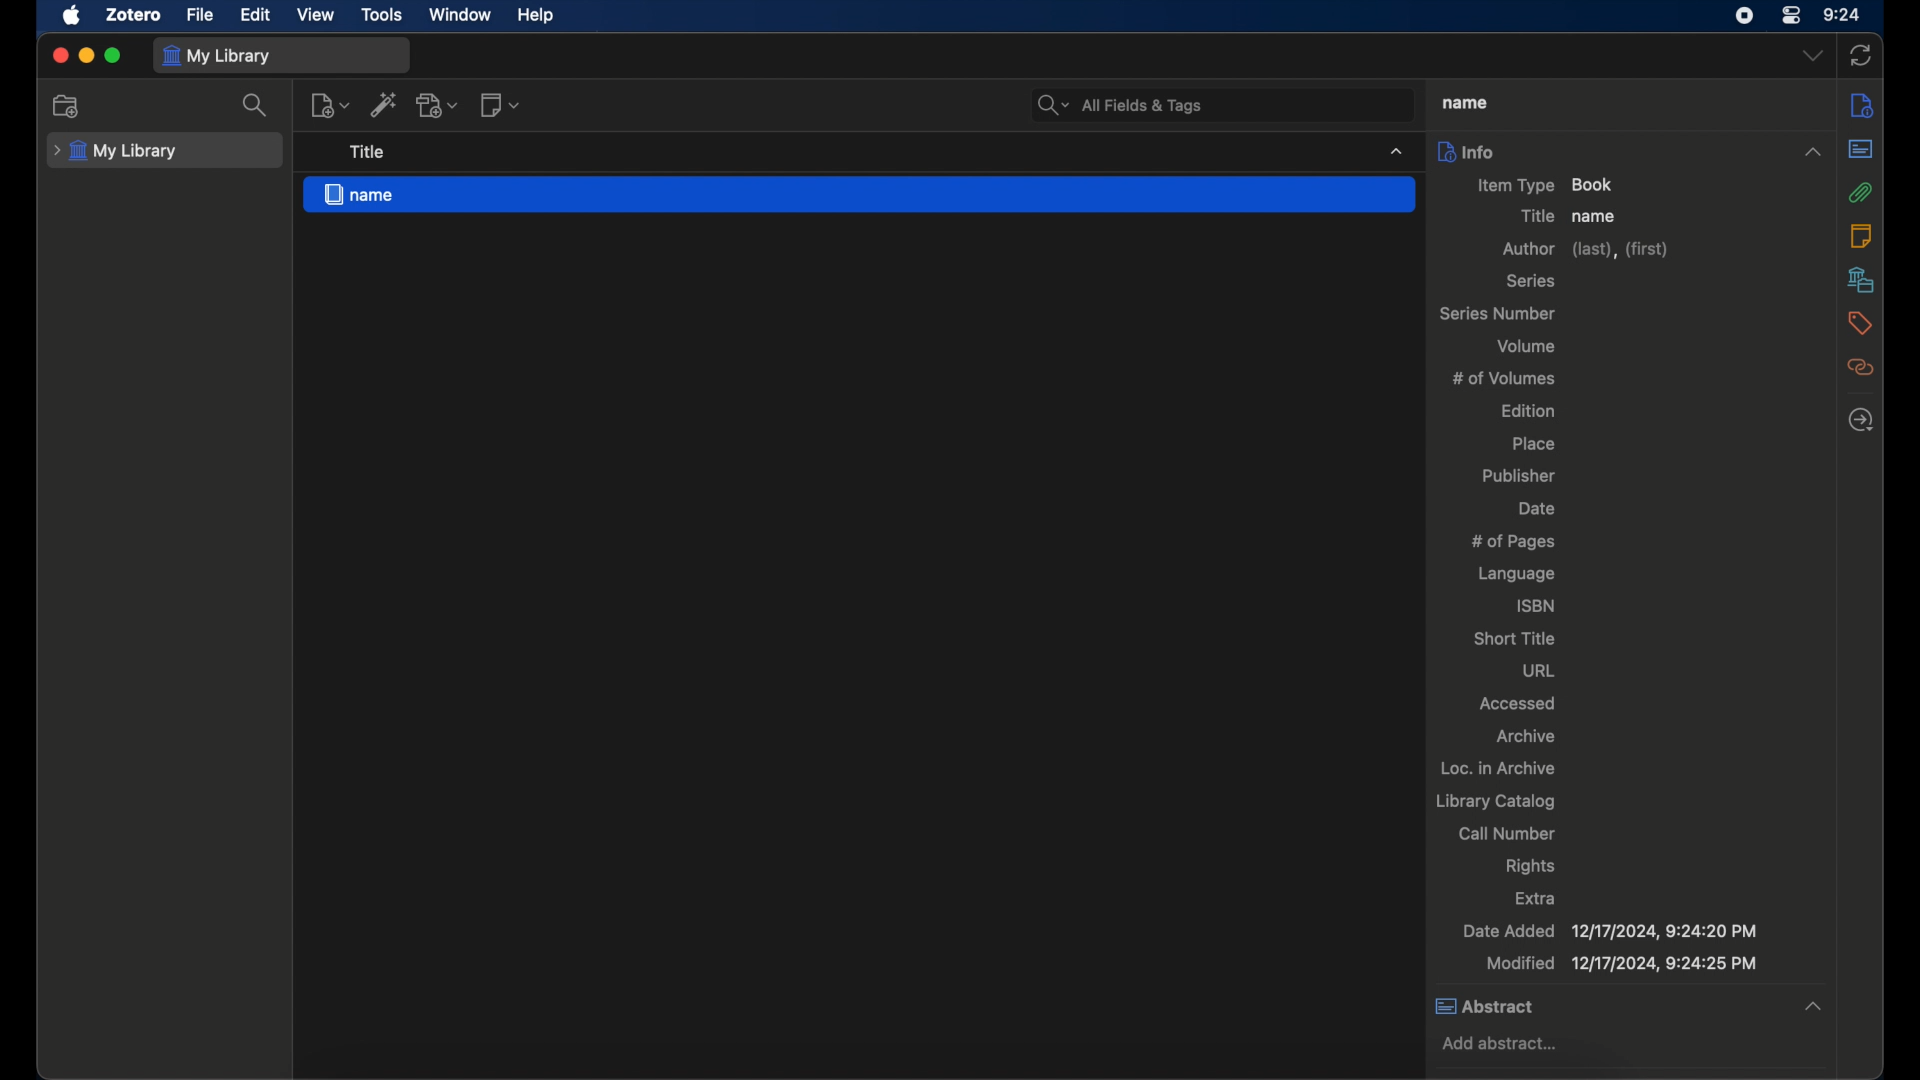 This screenshot has height=1080, width=1920. What do you see at coordinates (1862, 149) in the screenshot?
I see `abstract` at bounding box center [1862, 149].